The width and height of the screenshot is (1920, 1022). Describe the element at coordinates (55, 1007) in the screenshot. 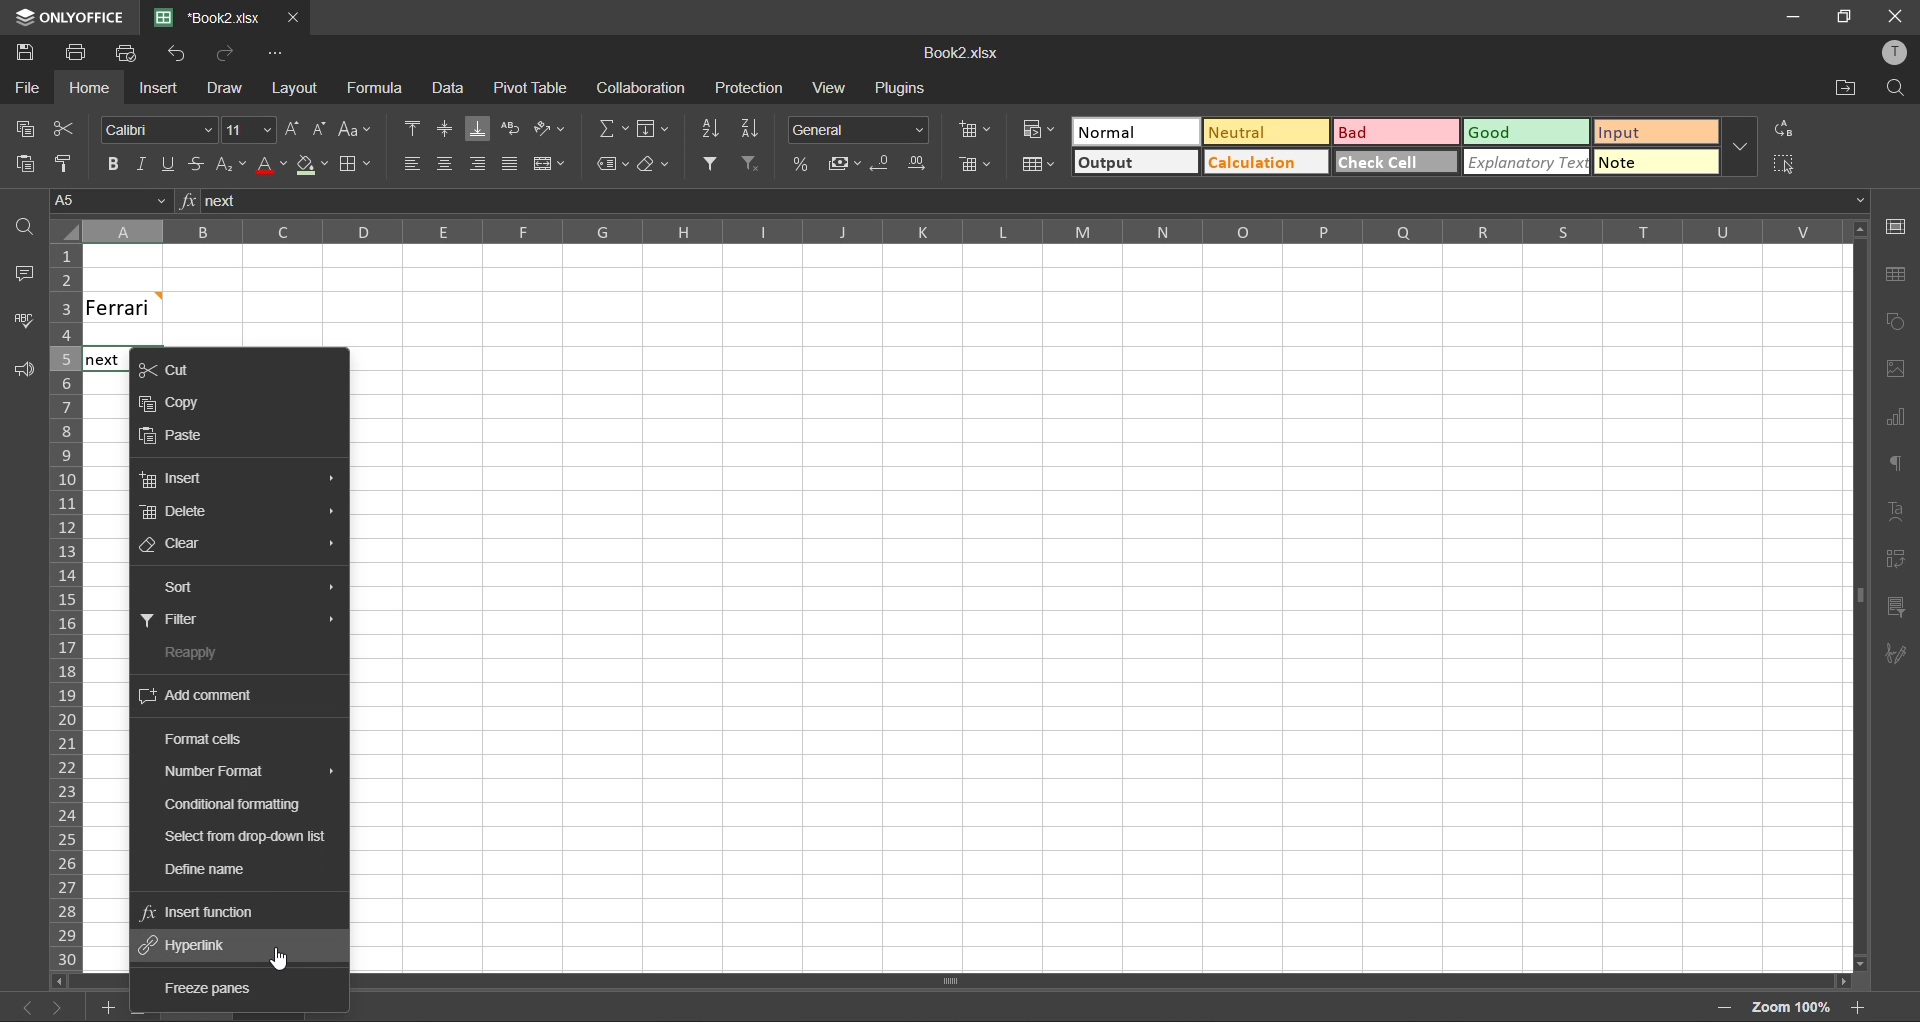

I see `next` at that location.